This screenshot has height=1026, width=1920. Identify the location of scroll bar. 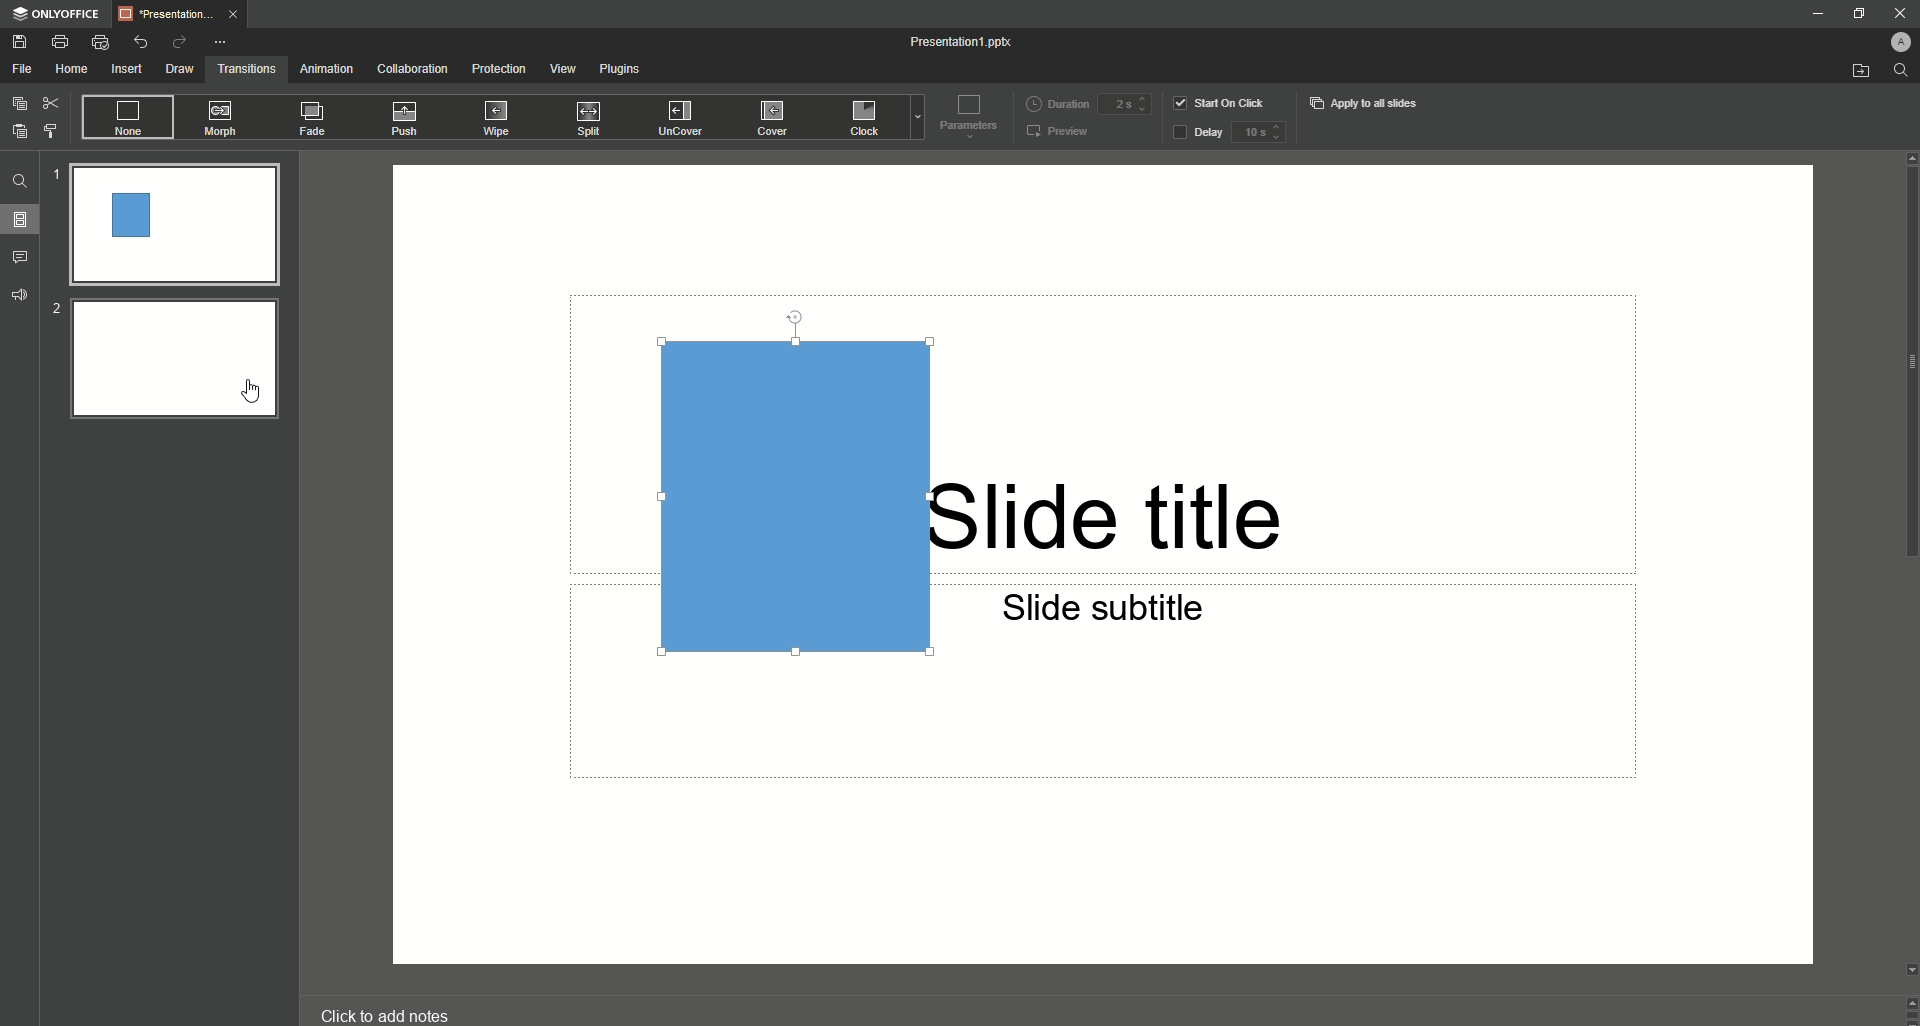
(1908, 362).